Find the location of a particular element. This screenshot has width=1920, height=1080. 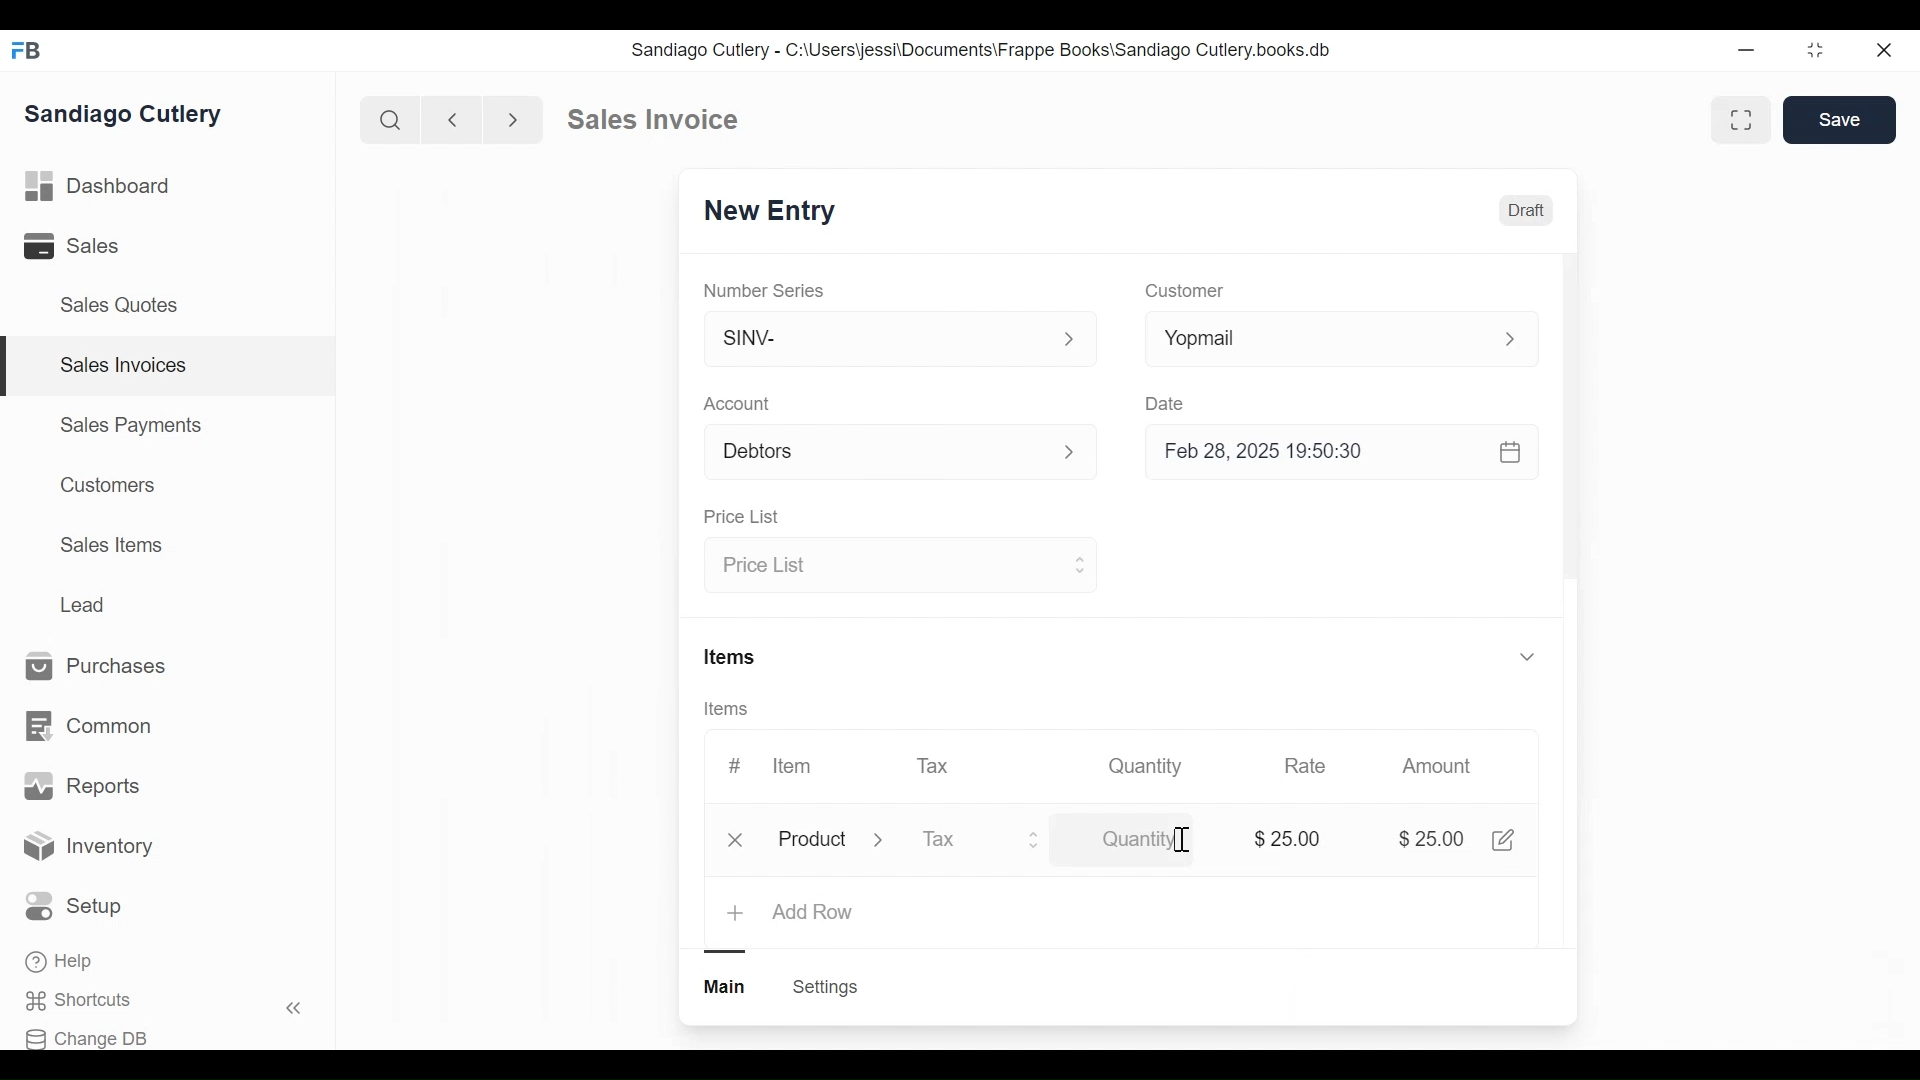

Account p is located at coordinates (902, 453).